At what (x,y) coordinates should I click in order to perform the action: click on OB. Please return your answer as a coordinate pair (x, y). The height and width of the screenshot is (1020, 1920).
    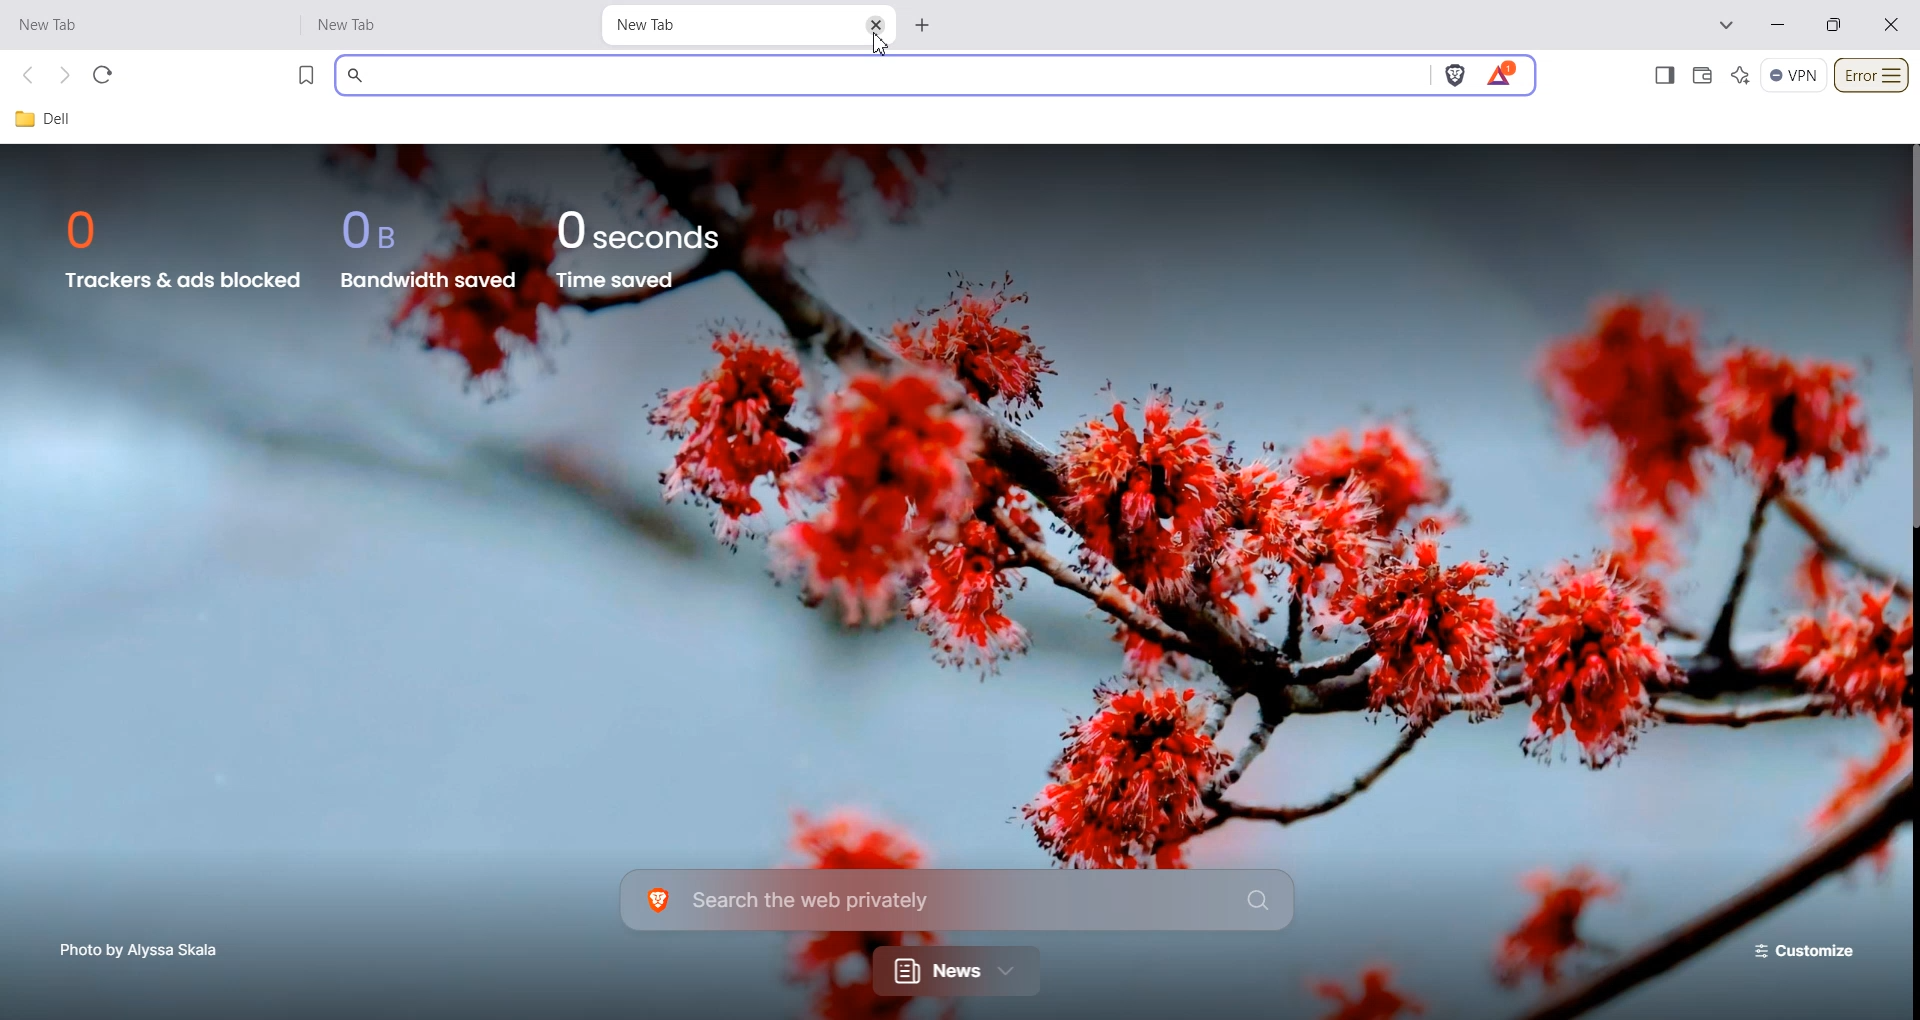
    Looking at the image, I should click on (382, 230).